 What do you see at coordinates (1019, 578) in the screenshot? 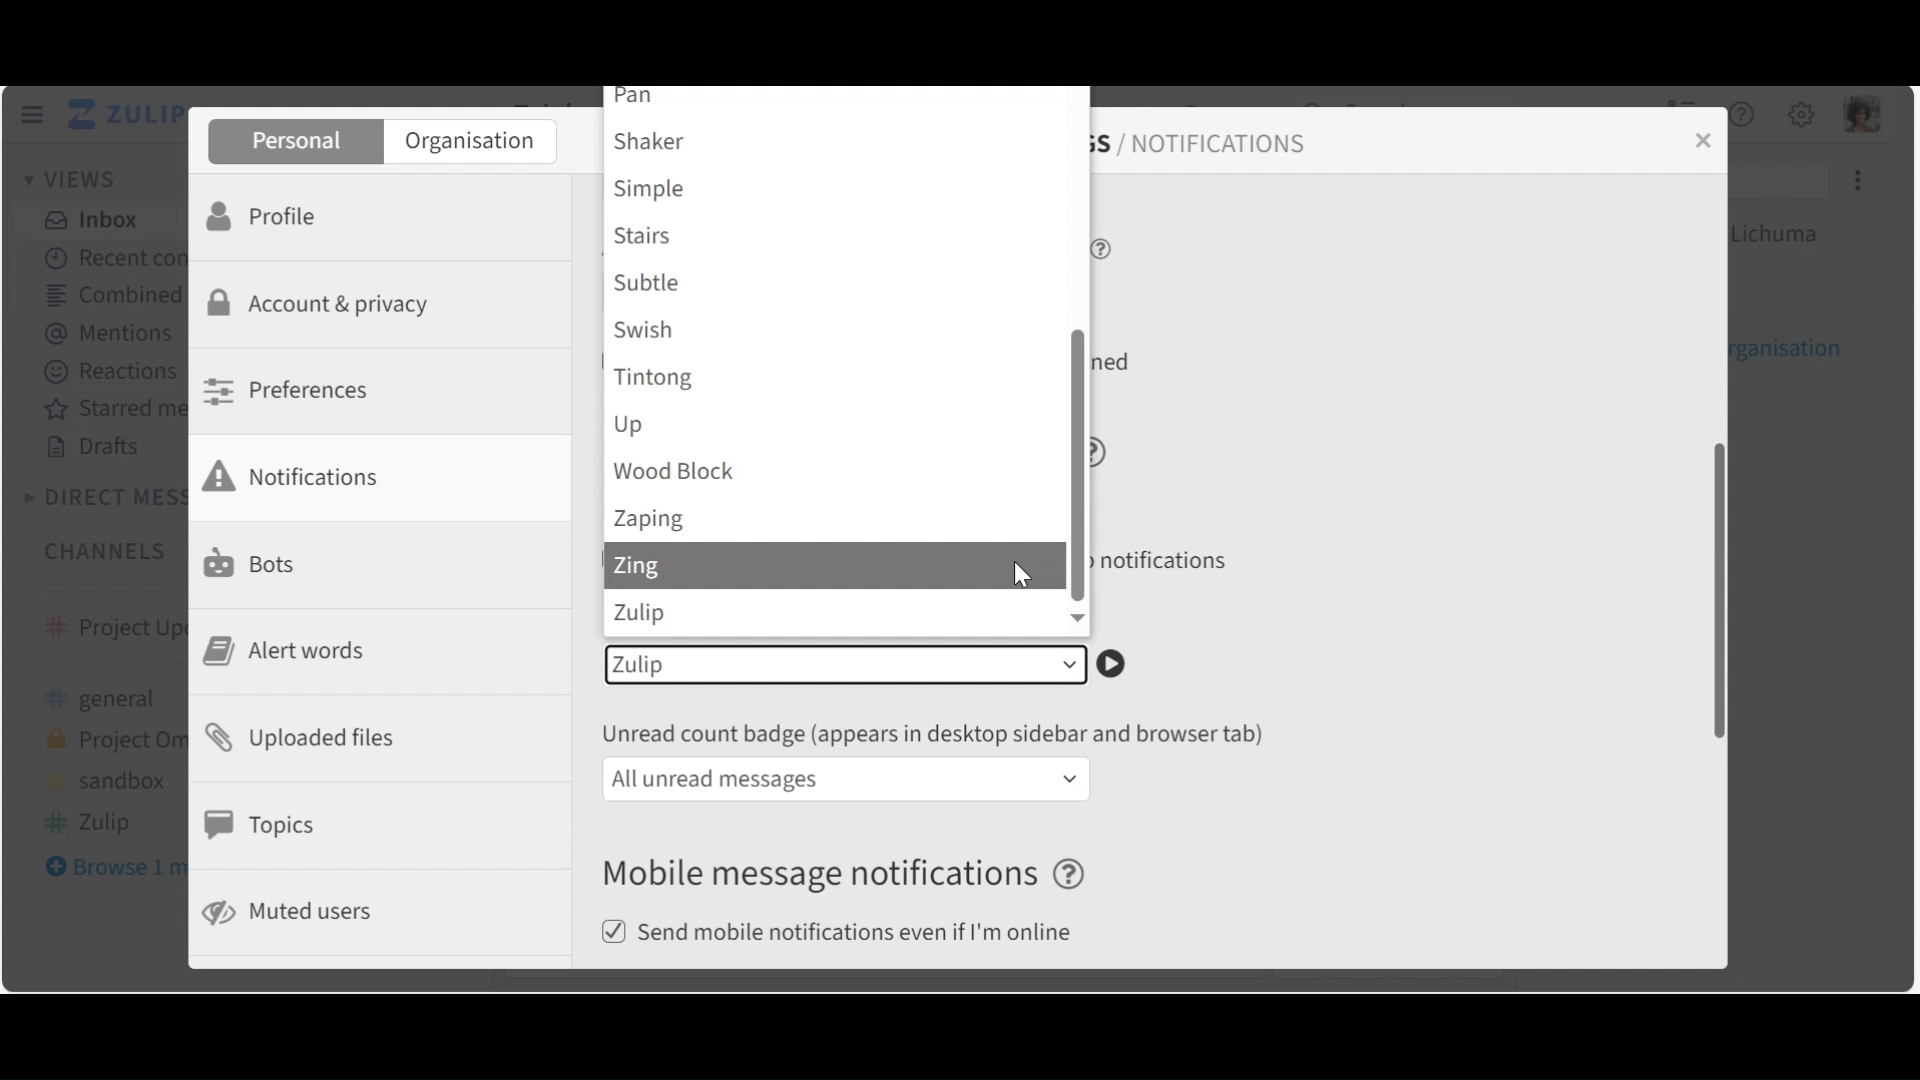
I see `Cursor` at bounding box center [1019, 578].